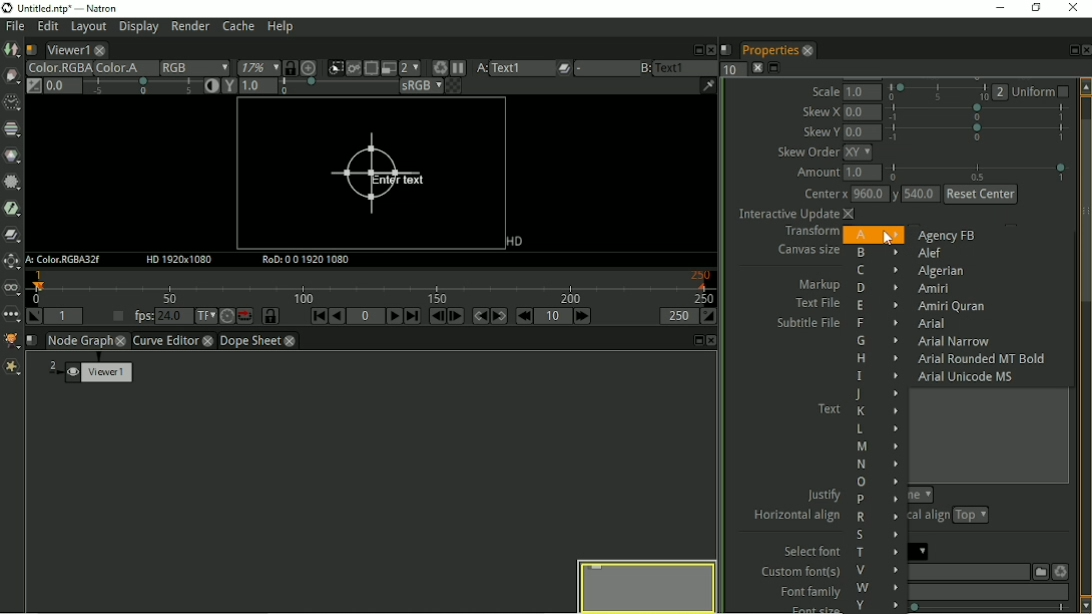 This screenshot has width=1092, height=614. I want to click on Skew Y, so click(820, 132).